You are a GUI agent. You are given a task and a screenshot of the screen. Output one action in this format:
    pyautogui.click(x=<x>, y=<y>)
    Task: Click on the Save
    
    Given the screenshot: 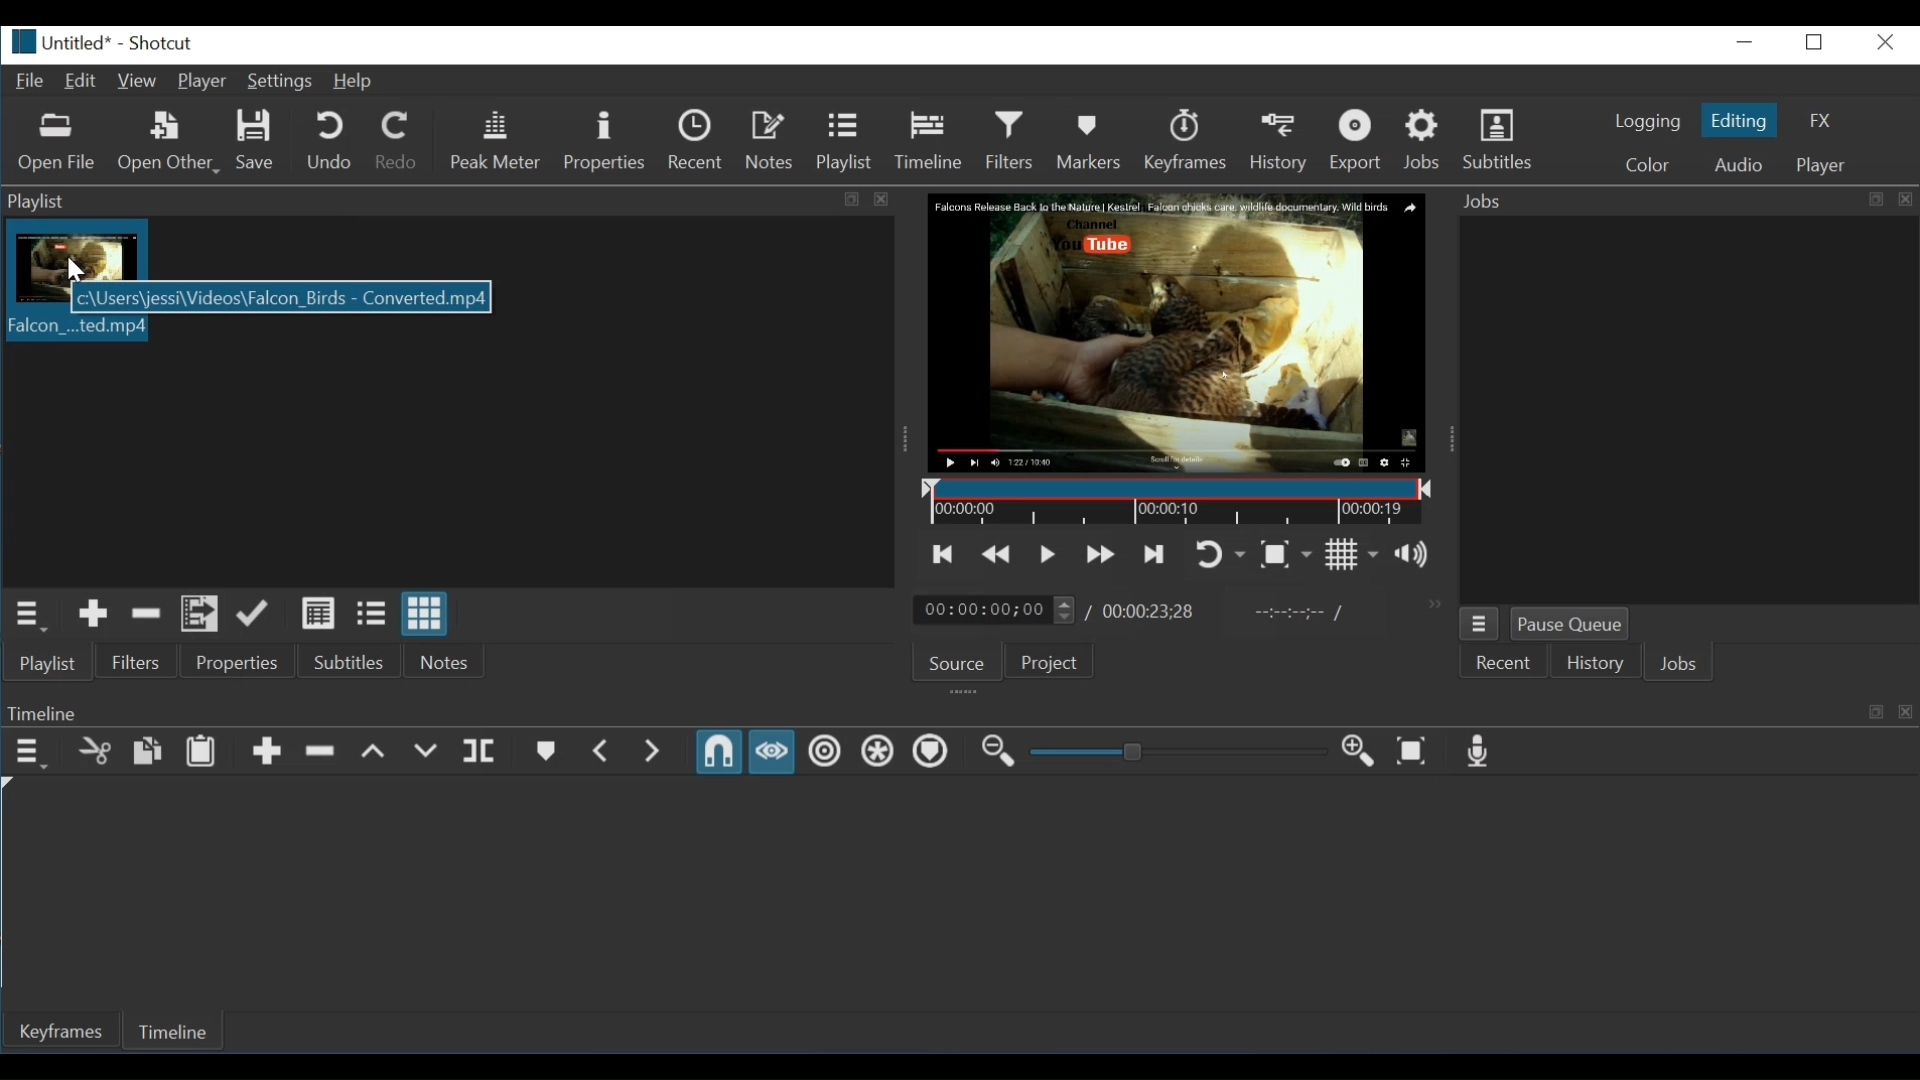 What is the action you would take?
    pyautogui.click(x=257, y=141)
    